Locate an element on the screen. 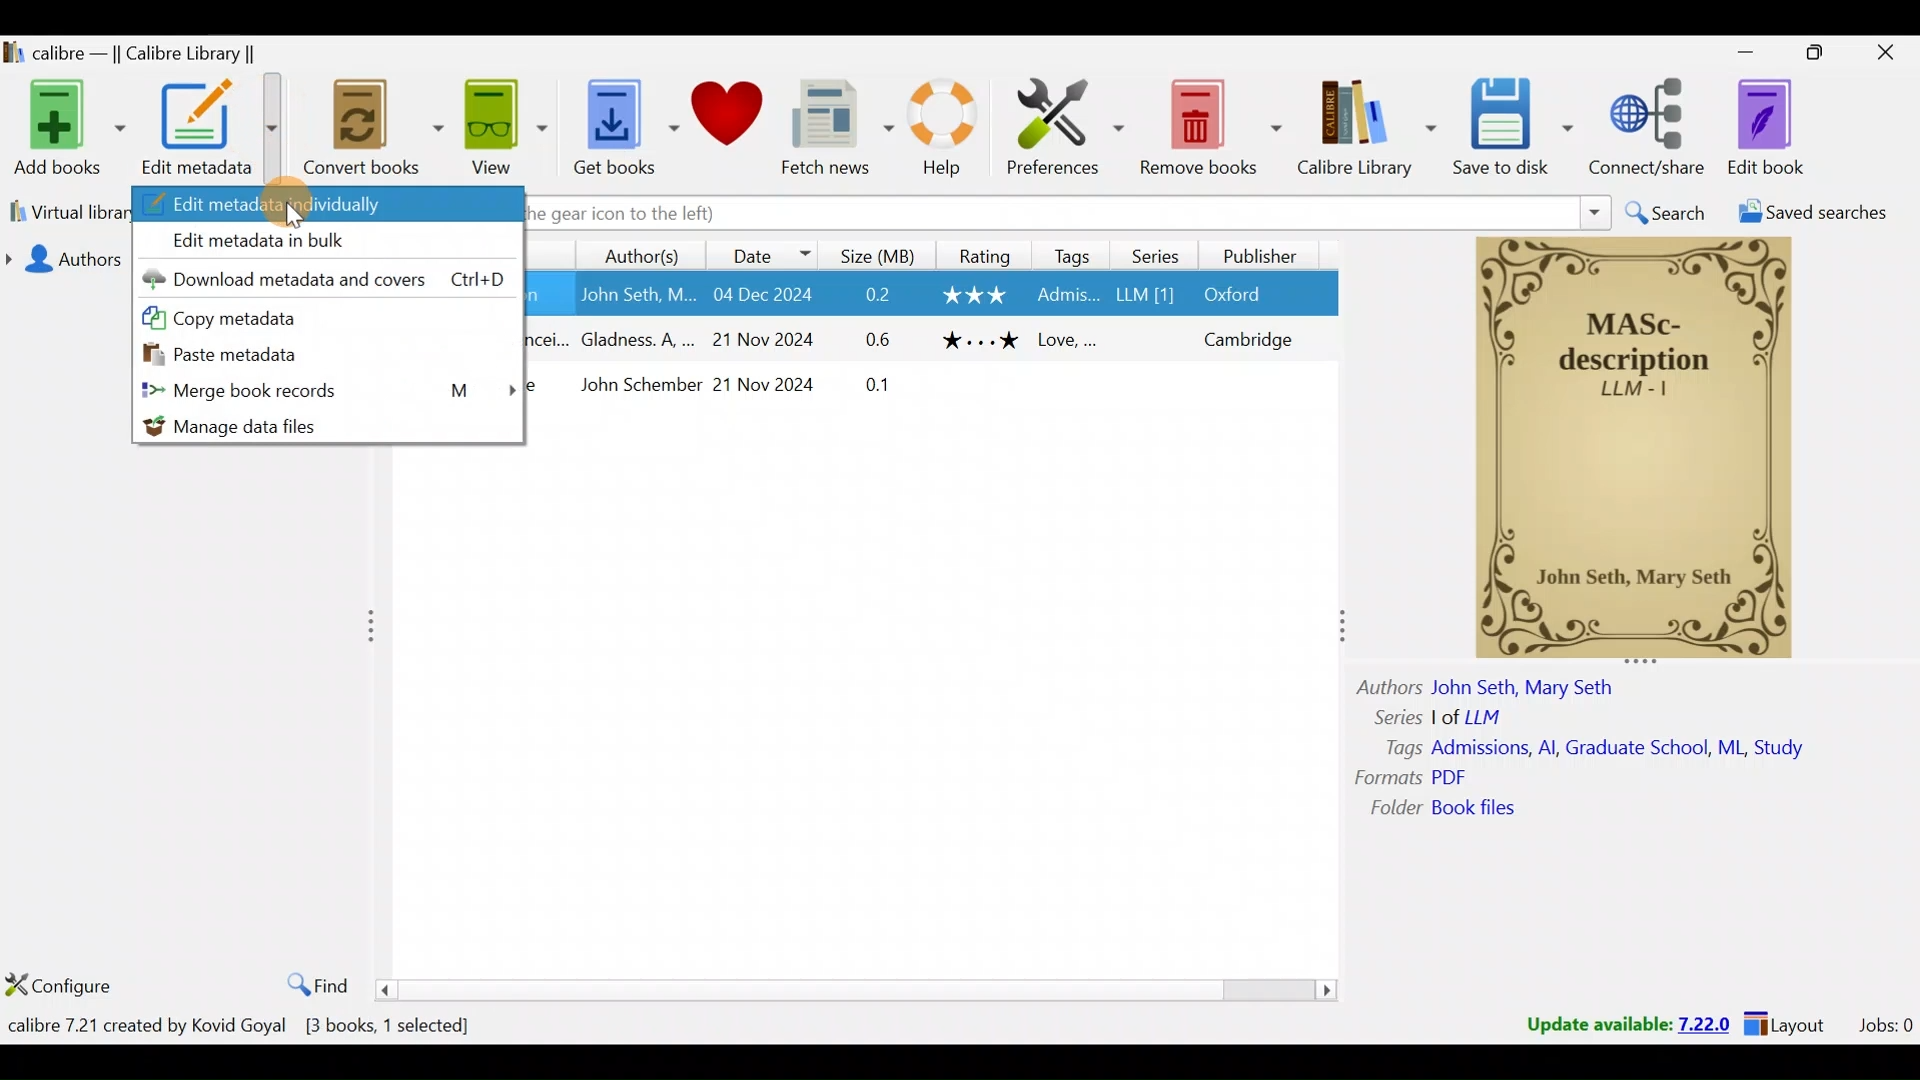 The width and height of the screenshot is (1920, 1080). scroll bar is located at coordinates (857, 987).